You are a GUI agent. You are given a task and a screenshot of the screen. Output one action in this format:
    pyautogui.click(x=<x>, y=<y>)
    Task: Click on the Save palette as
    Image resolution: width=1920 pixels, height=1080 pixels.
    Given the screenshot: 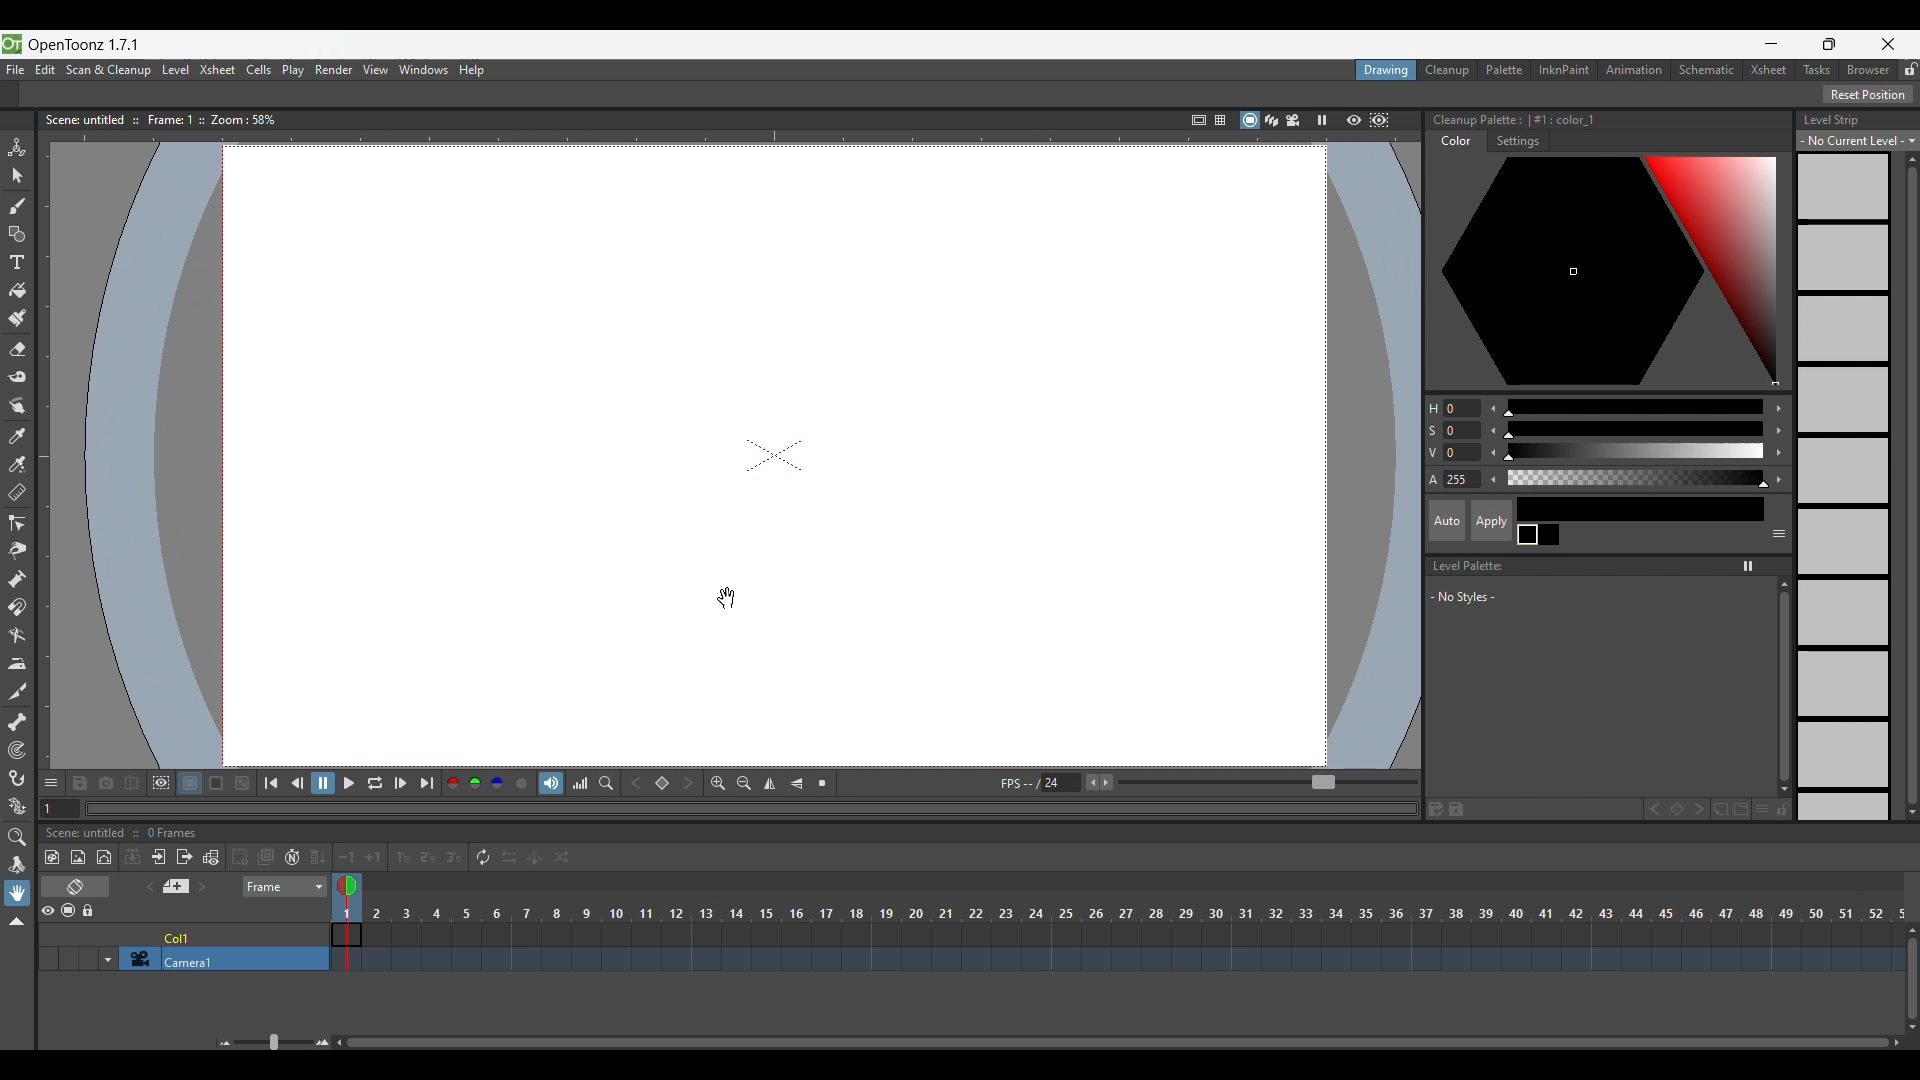 What is the action you would take?
    pyautogui.click(x=1432, y=811)
    